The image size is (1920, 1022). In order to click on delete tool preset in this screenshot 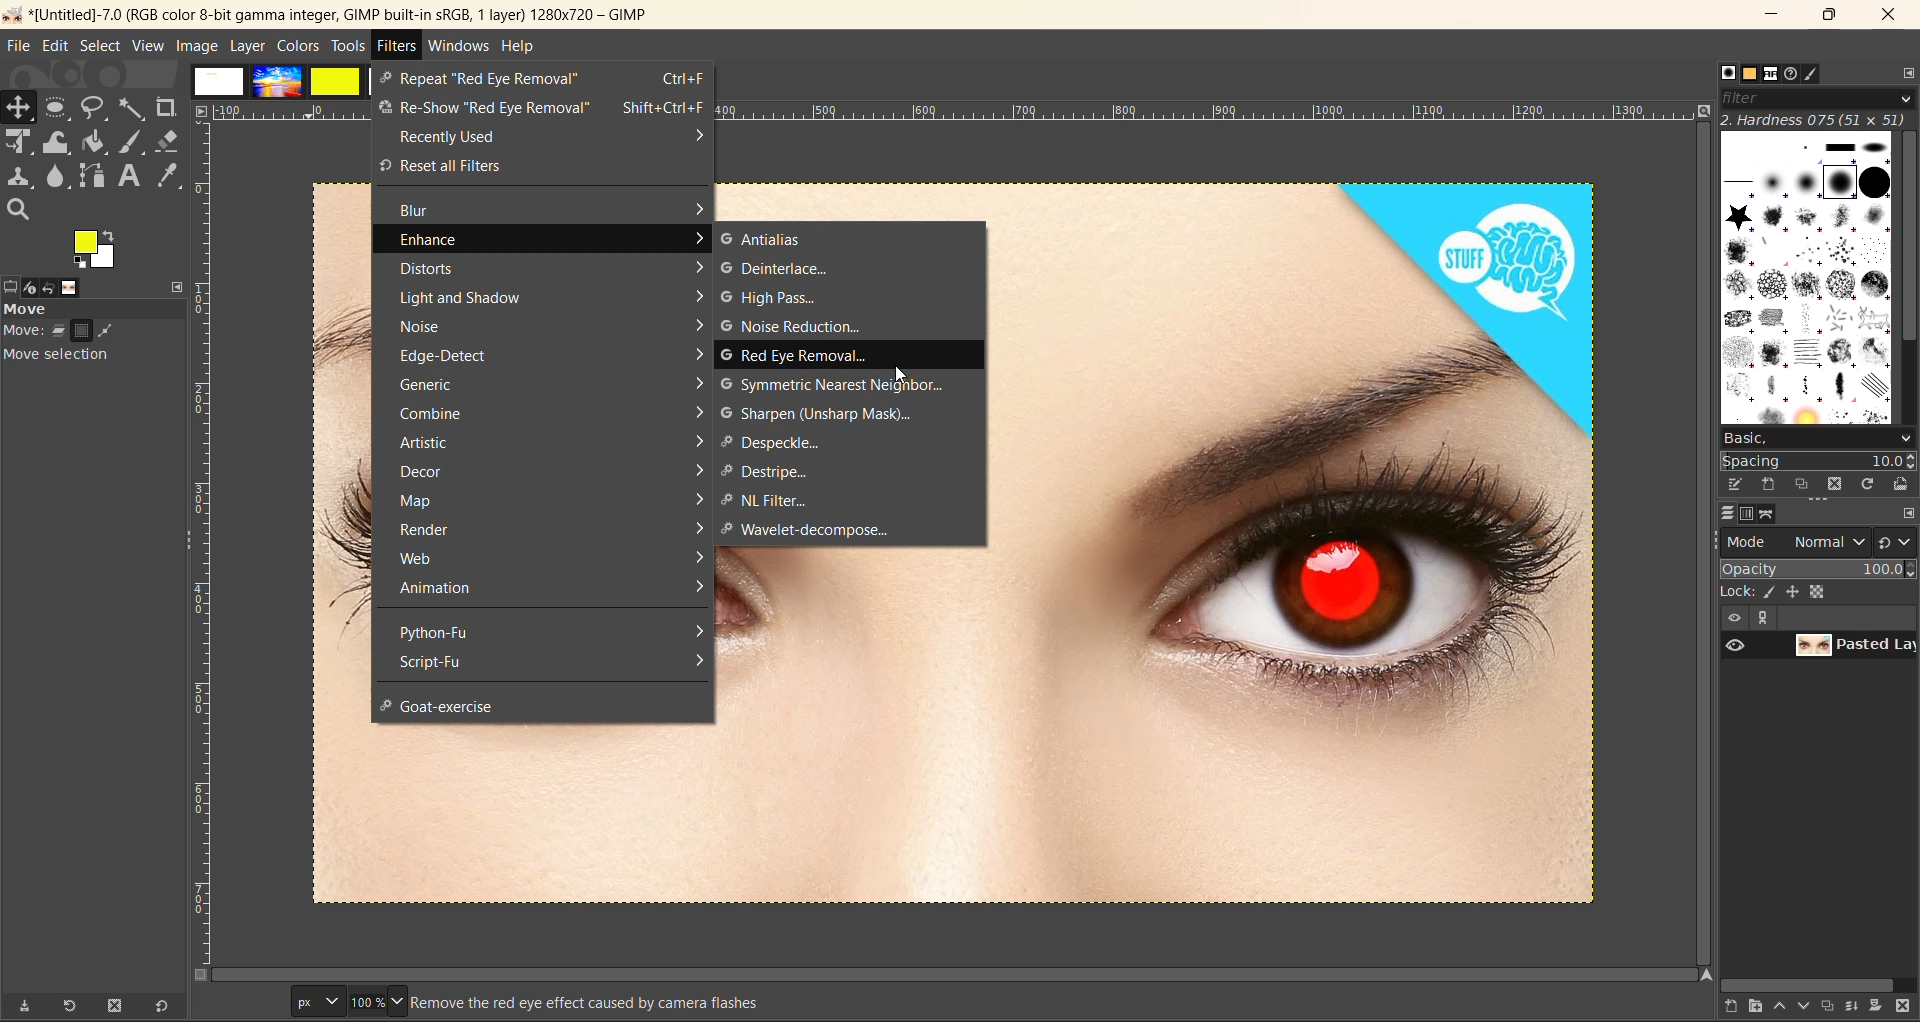, I will do `click(117, 1007)`.